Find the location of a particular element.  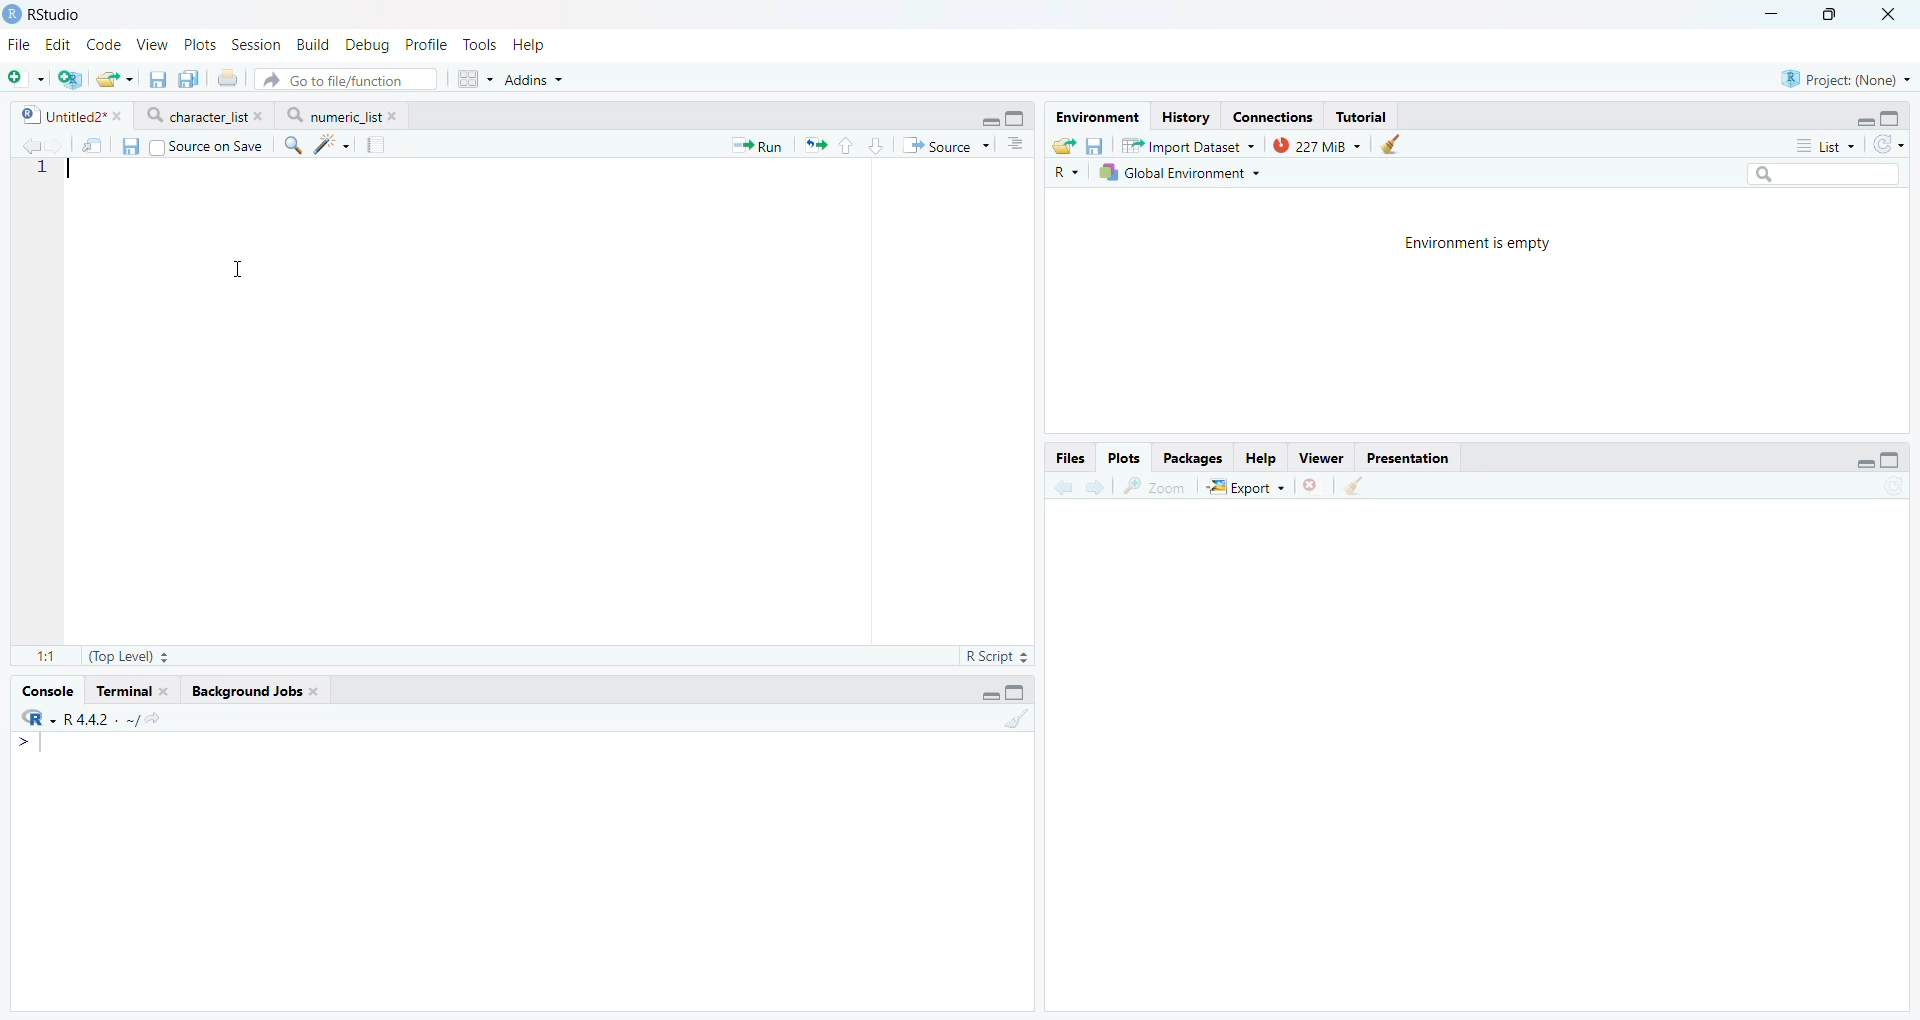

-=3 Export ~ is located at coordinates (1245, 488).